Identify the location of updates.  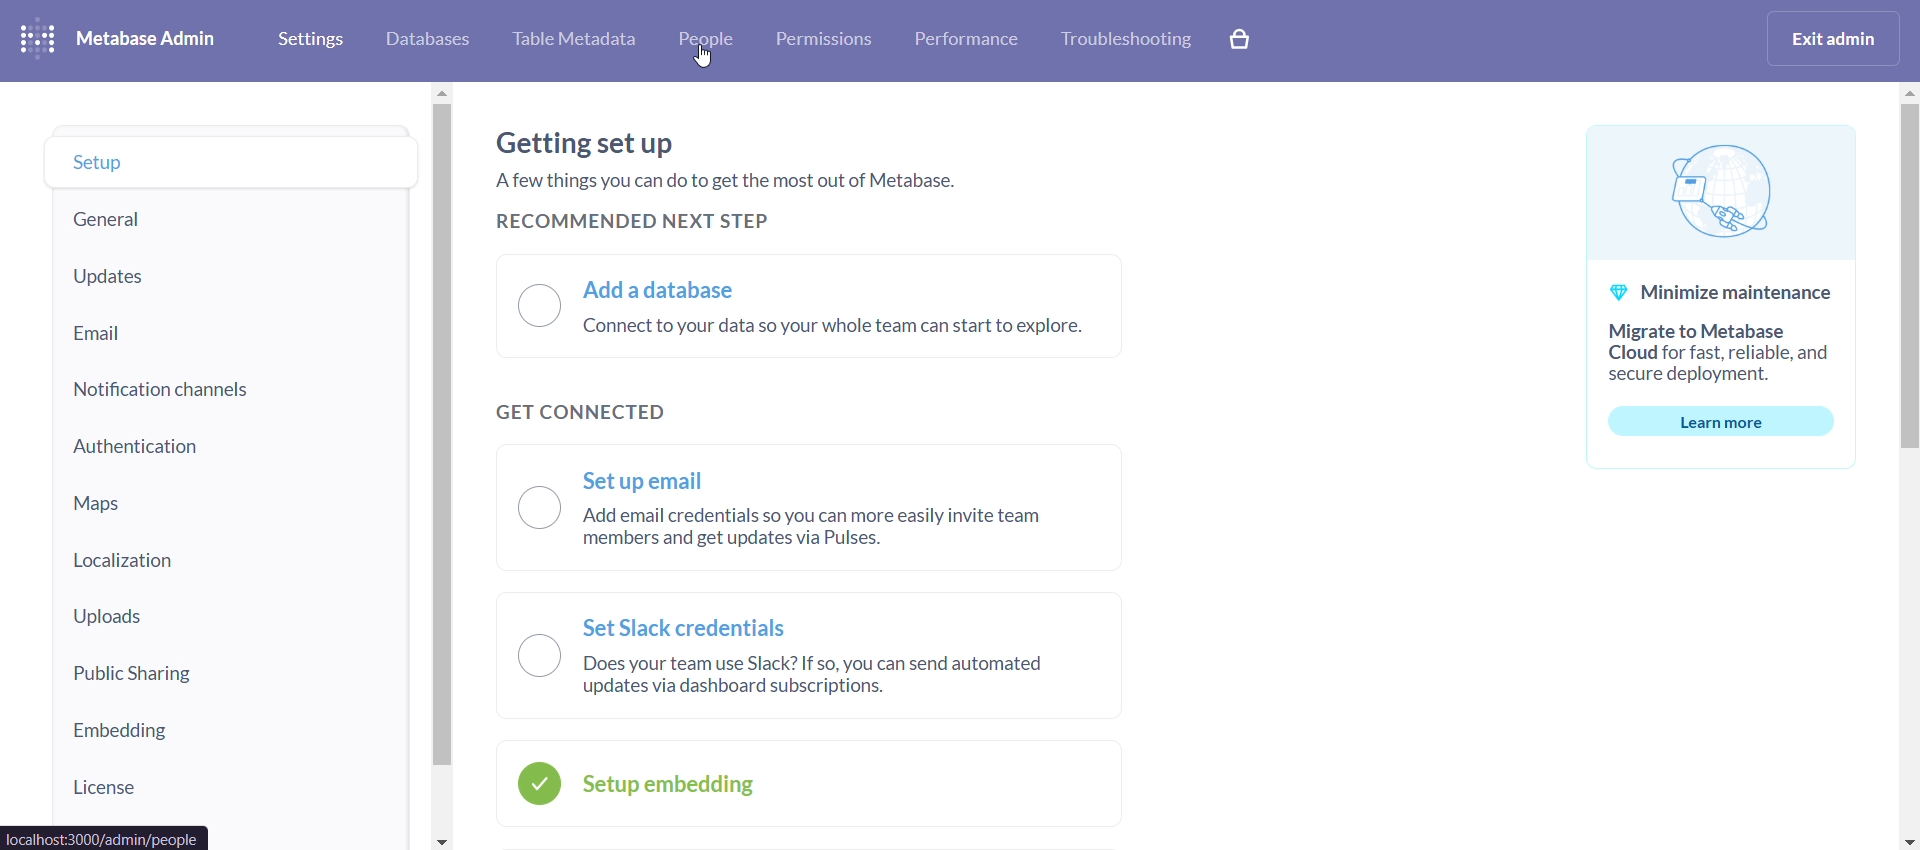
(229, 278).